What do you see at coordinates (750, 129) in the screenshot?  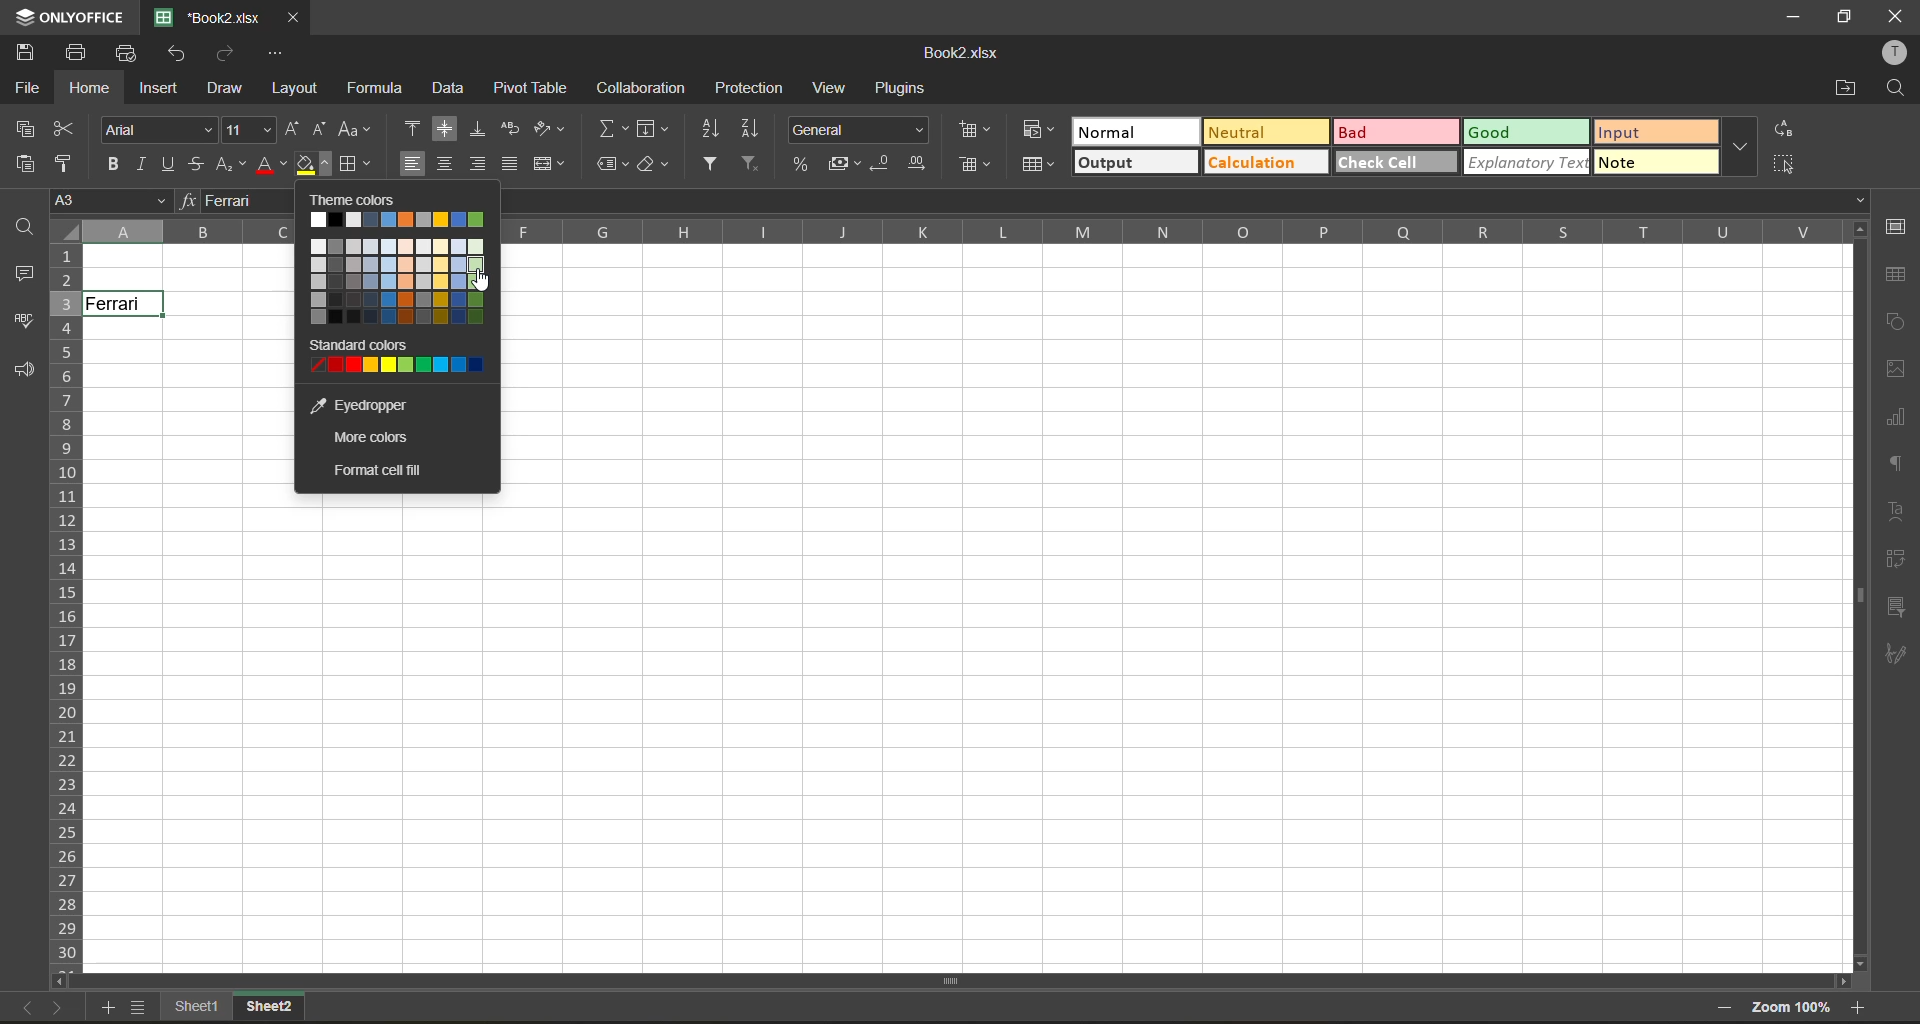 I see `sort descending` at bounding box center [750, 129].